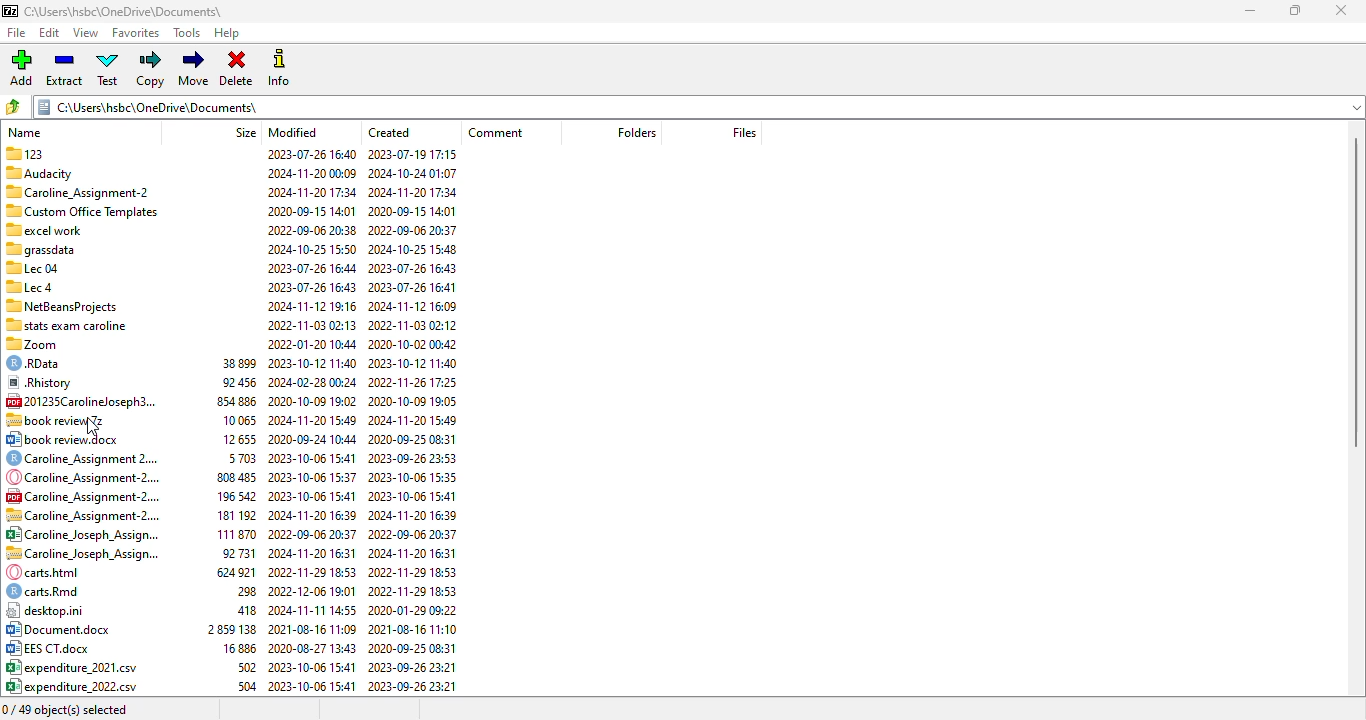 Image resolution: width=1366 pixels, height=720 pixels. Describe the element at coordinates (744, 133) in the screenshot. I see `files` at that location.